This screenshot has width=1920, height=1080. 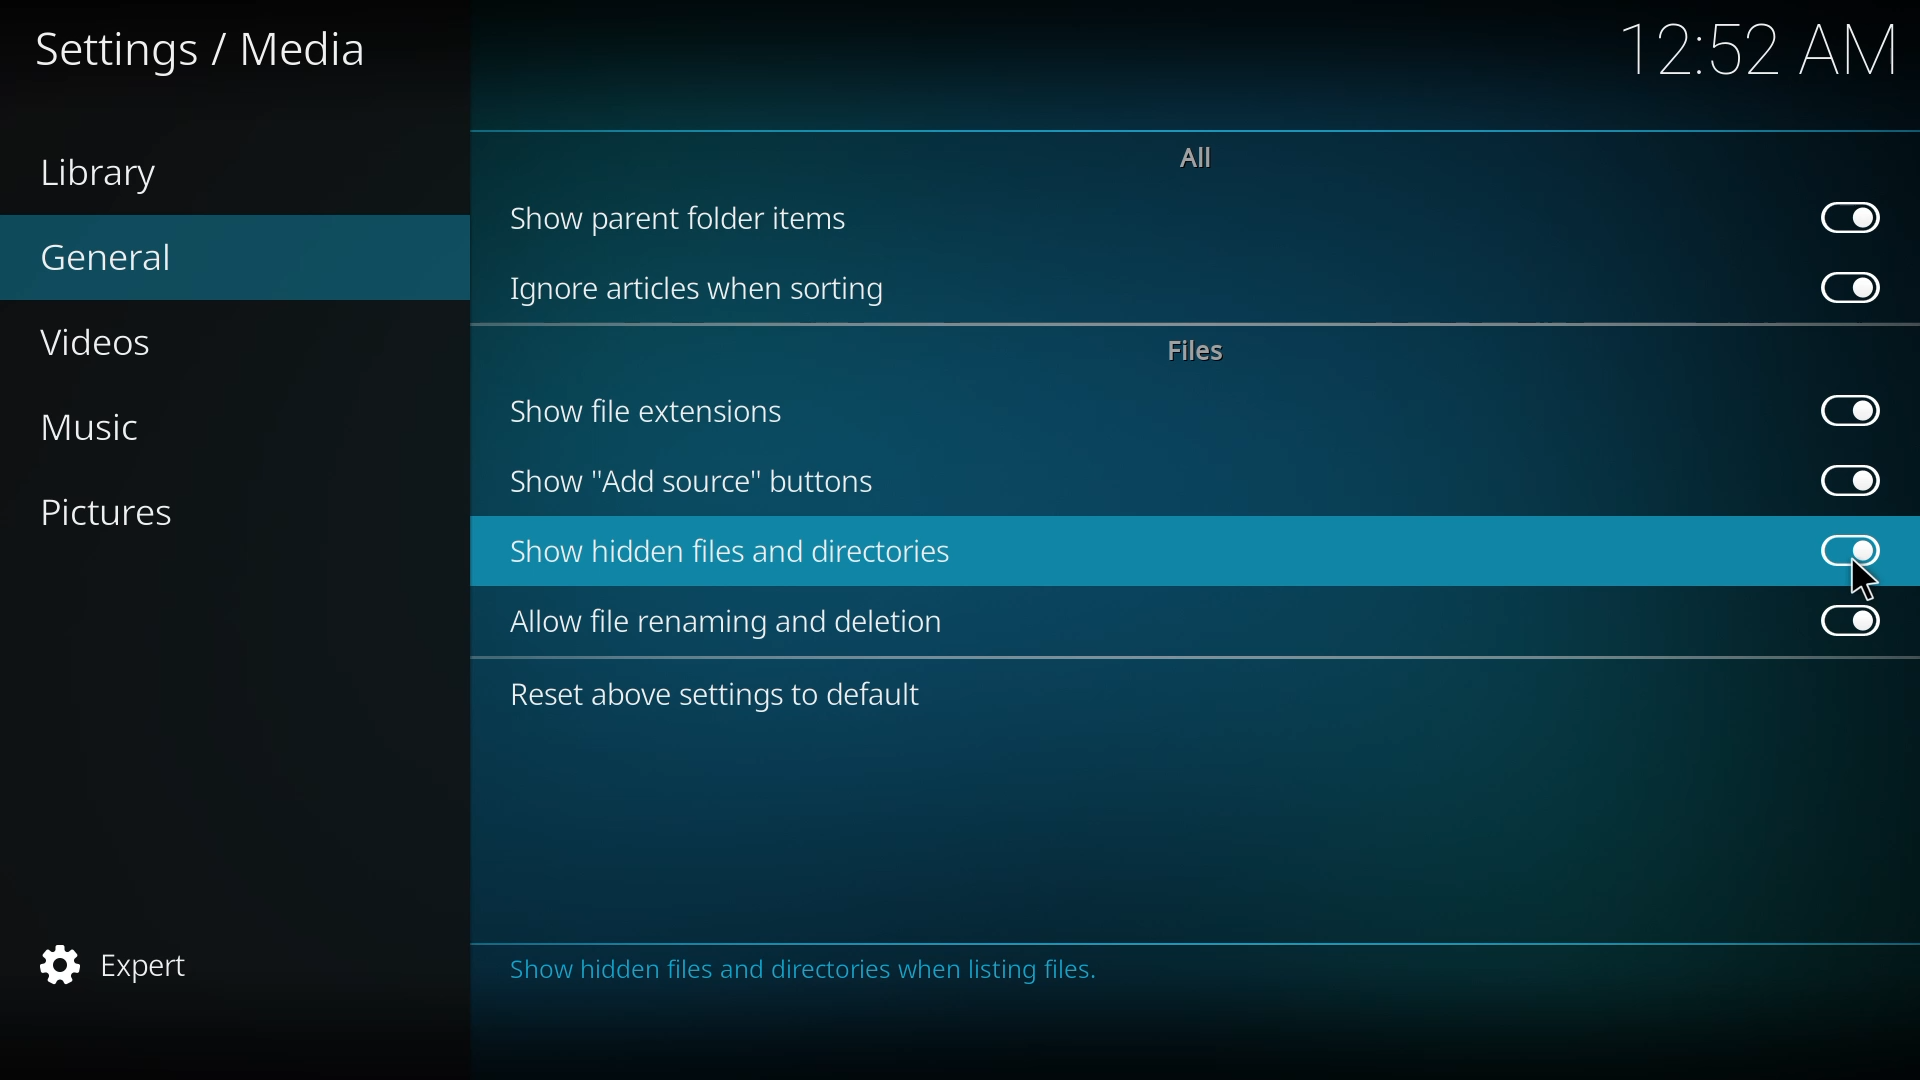 I want to click on allow file renaming and deletion, so click(x=740, y=620).